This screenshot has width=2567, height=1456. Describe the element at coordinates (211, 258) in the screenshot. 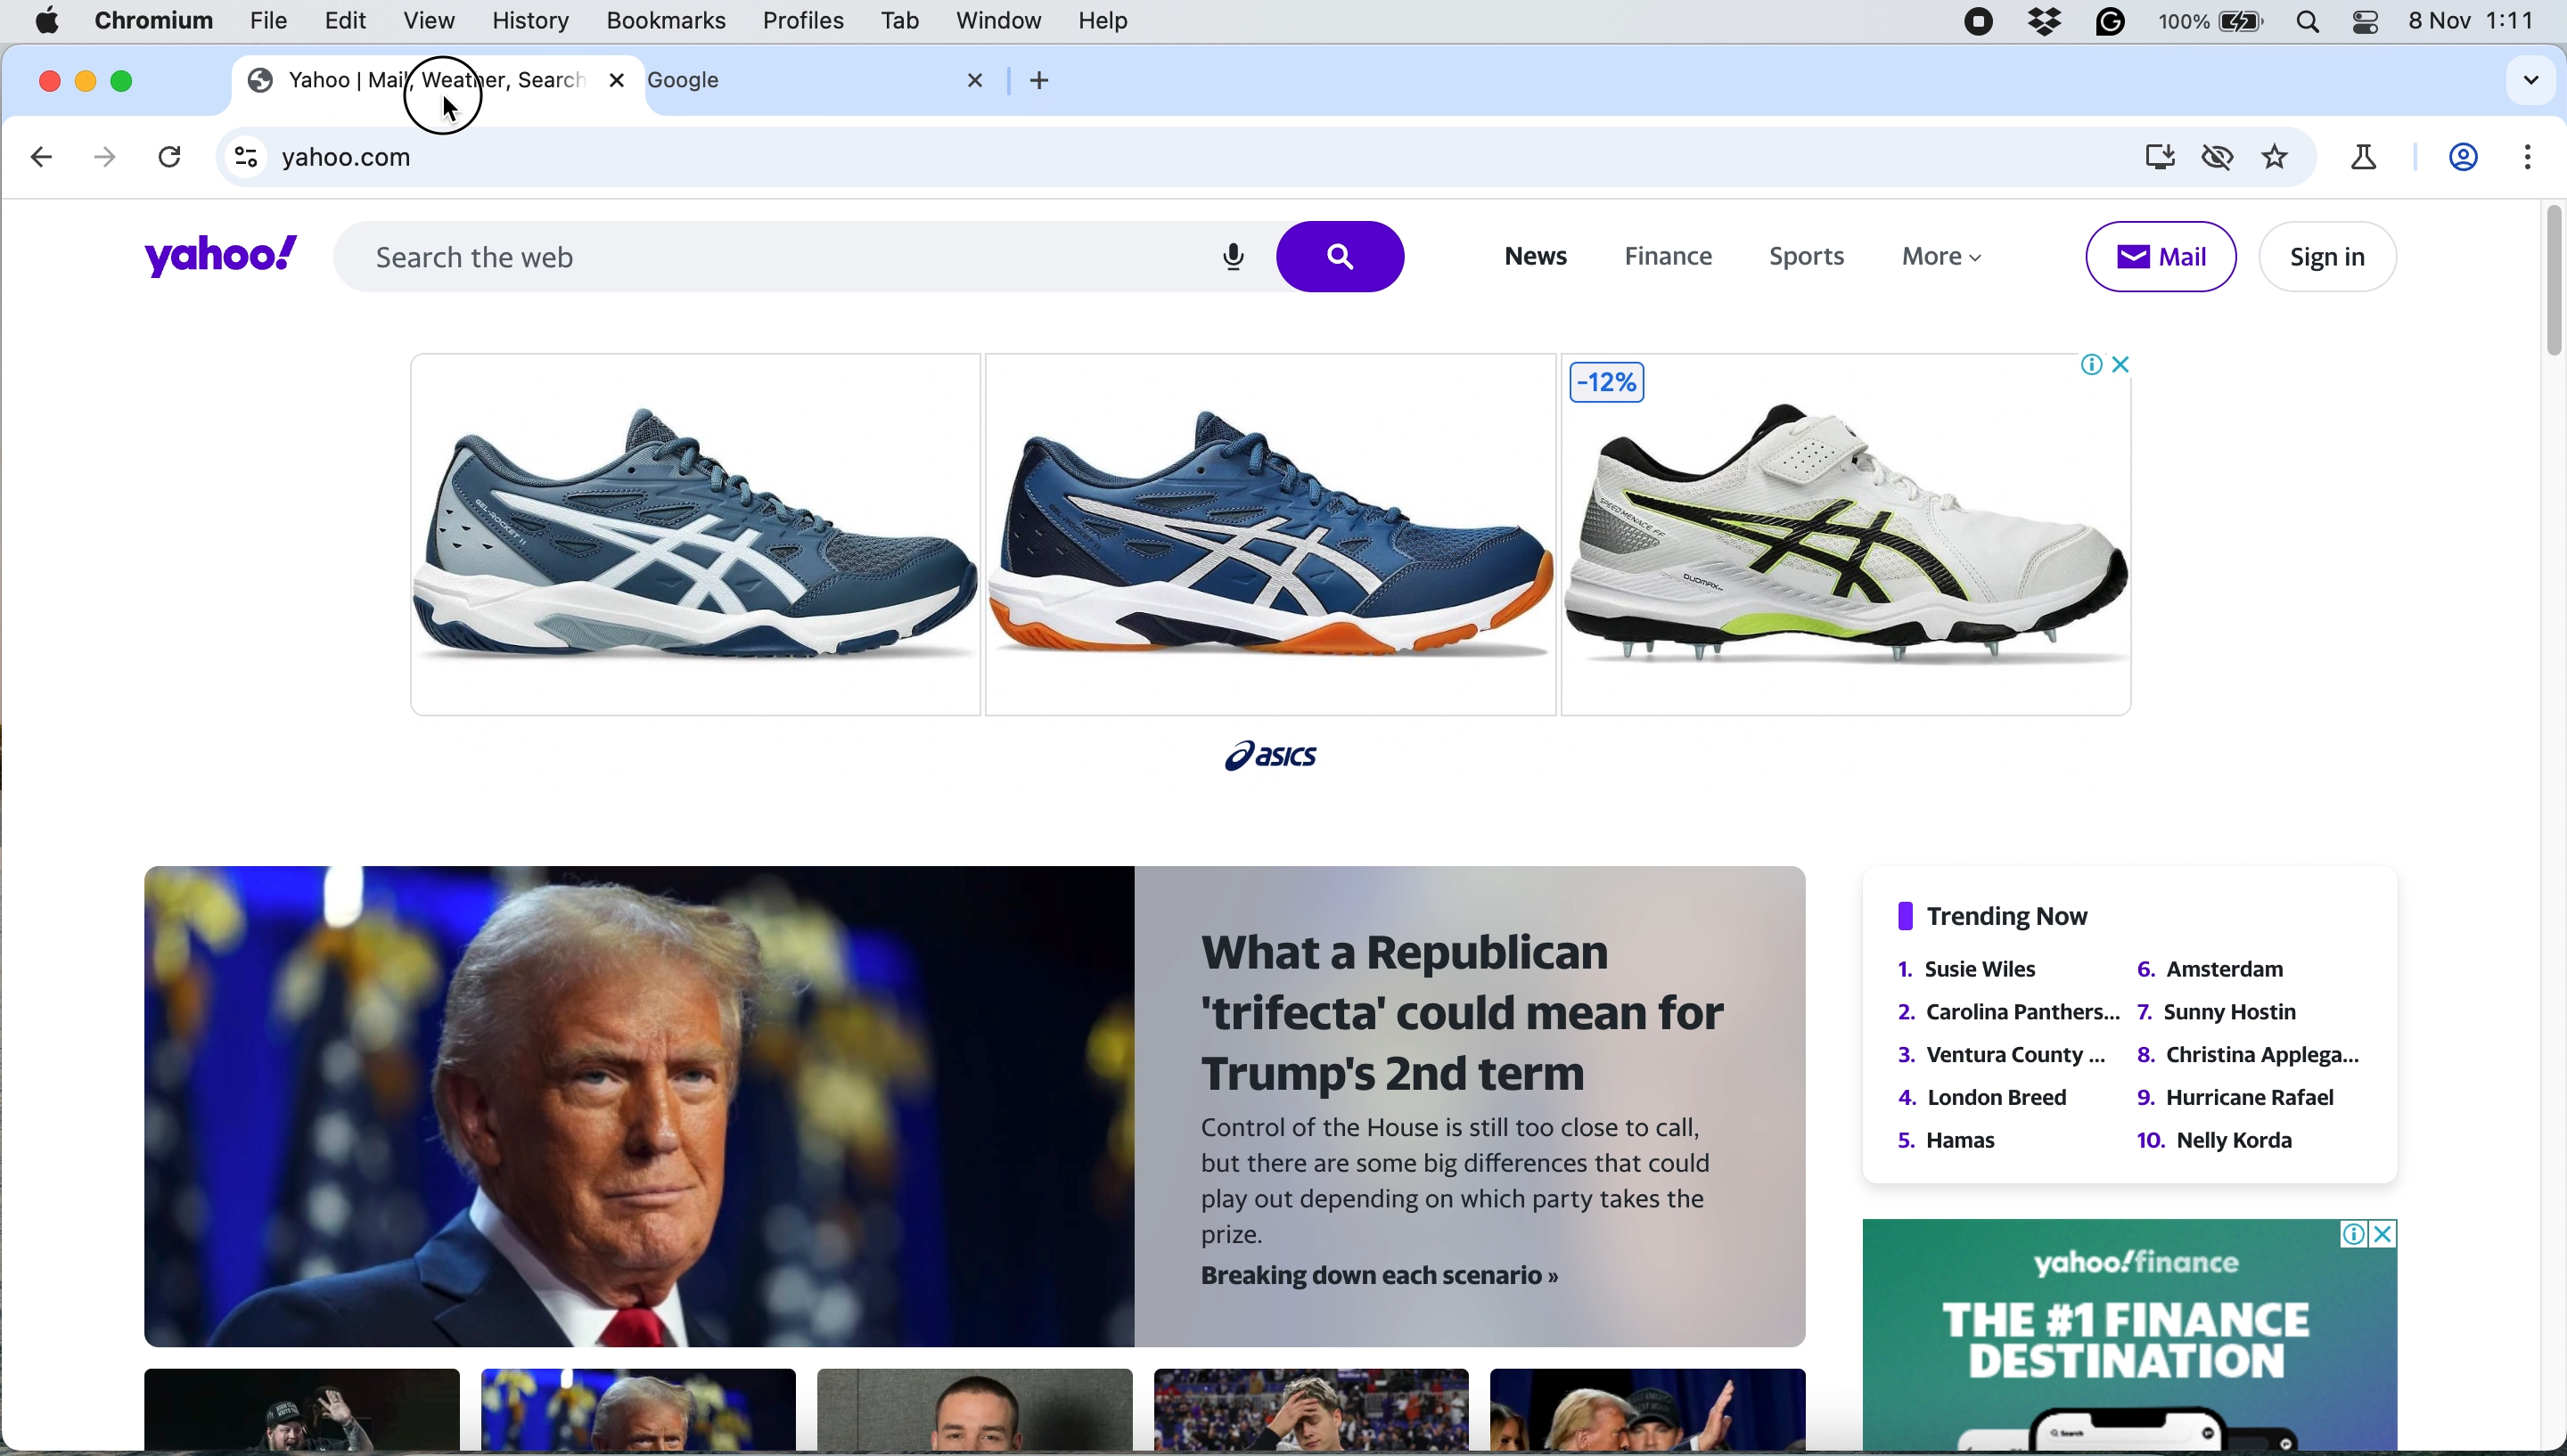

I see `yahoo!` at that location.